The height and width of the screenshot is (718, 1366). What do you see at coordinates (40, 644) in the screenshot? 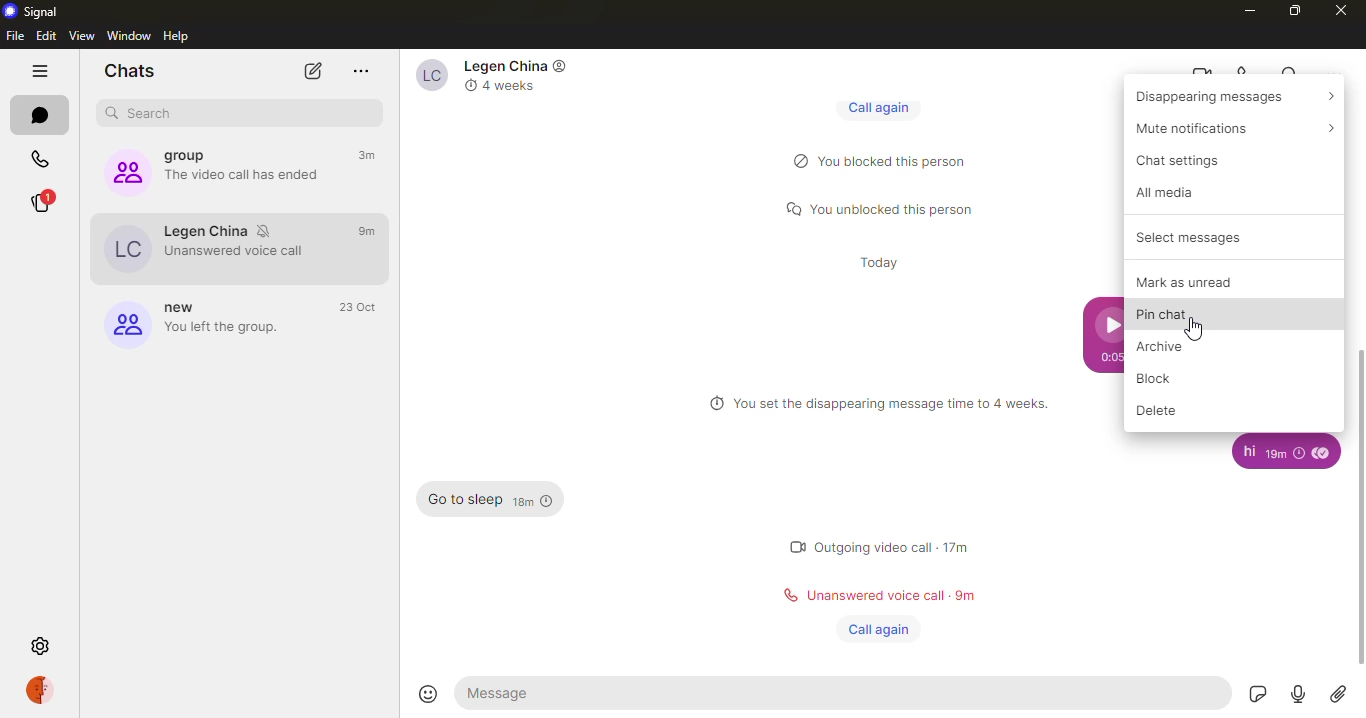
I see `settings` at bounding box center [40, 644].